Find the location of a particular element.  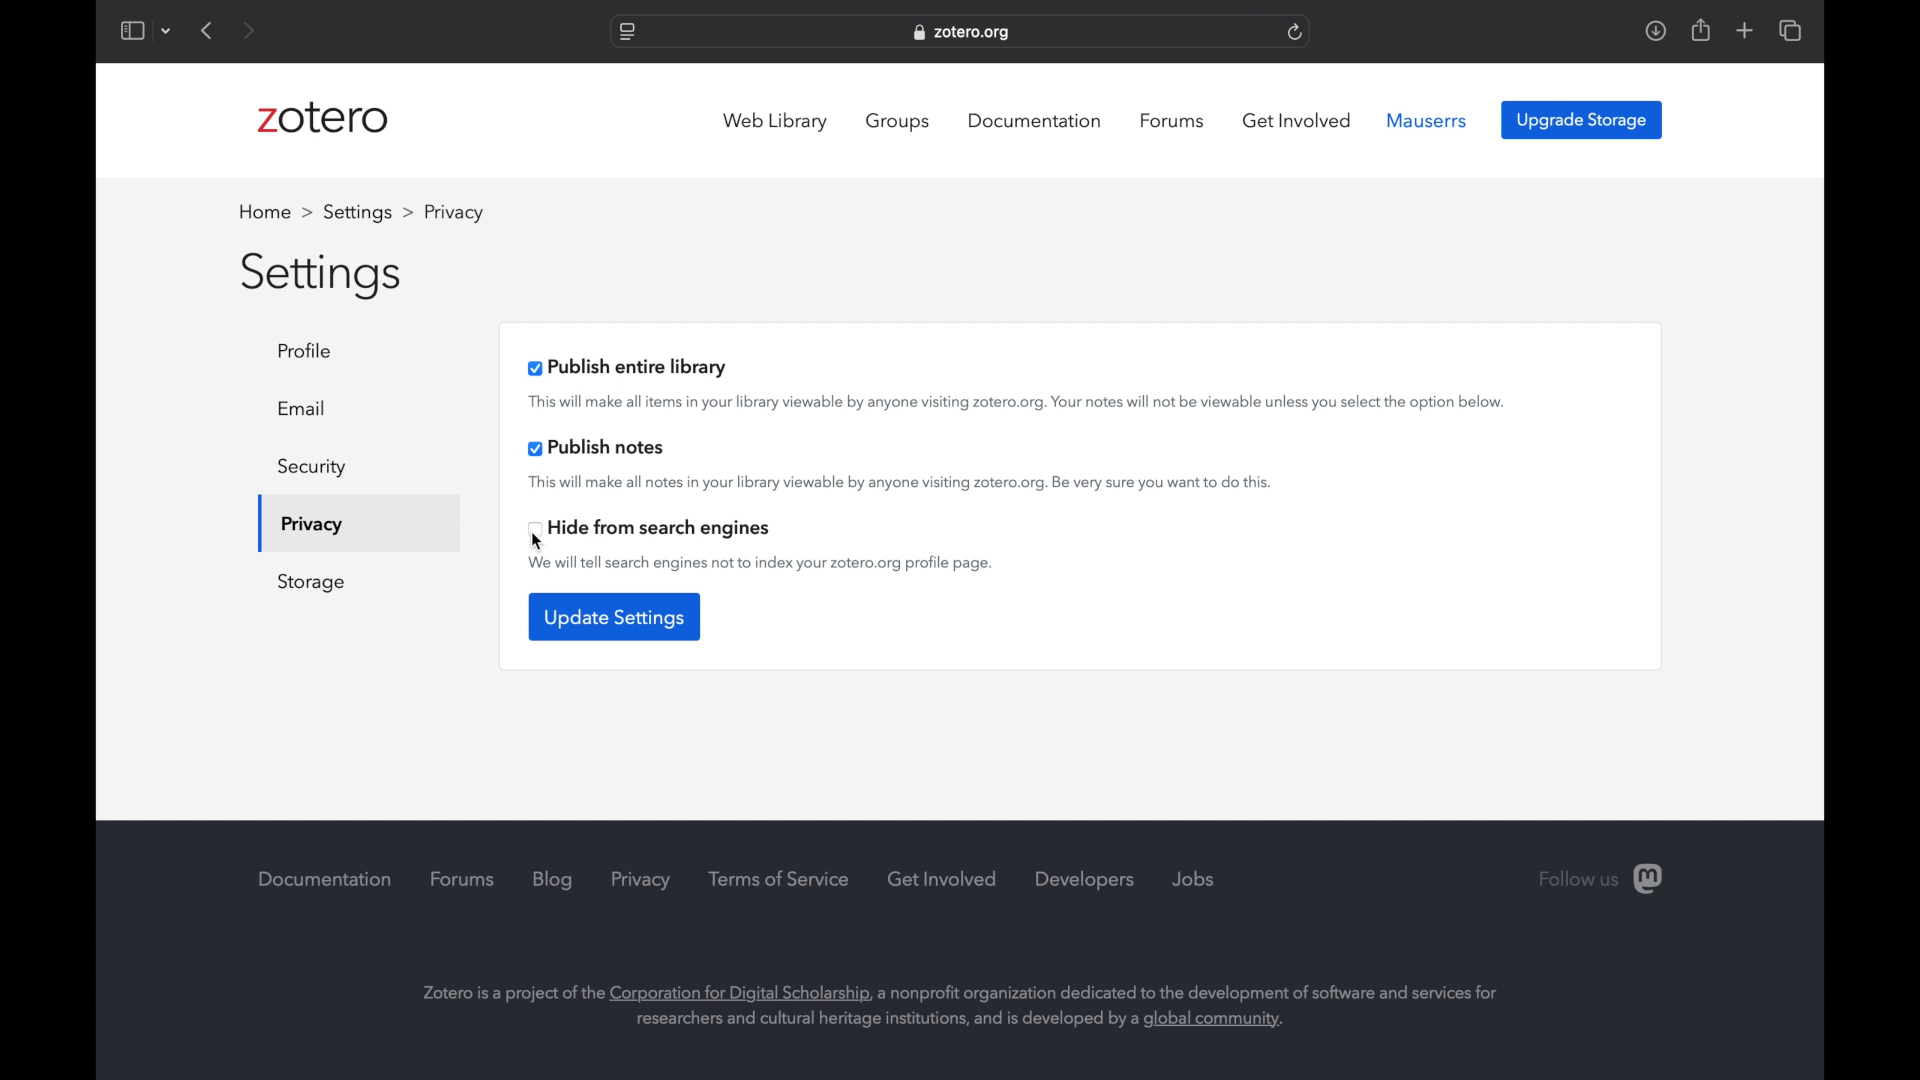

email is located at coordinates (302, 408).